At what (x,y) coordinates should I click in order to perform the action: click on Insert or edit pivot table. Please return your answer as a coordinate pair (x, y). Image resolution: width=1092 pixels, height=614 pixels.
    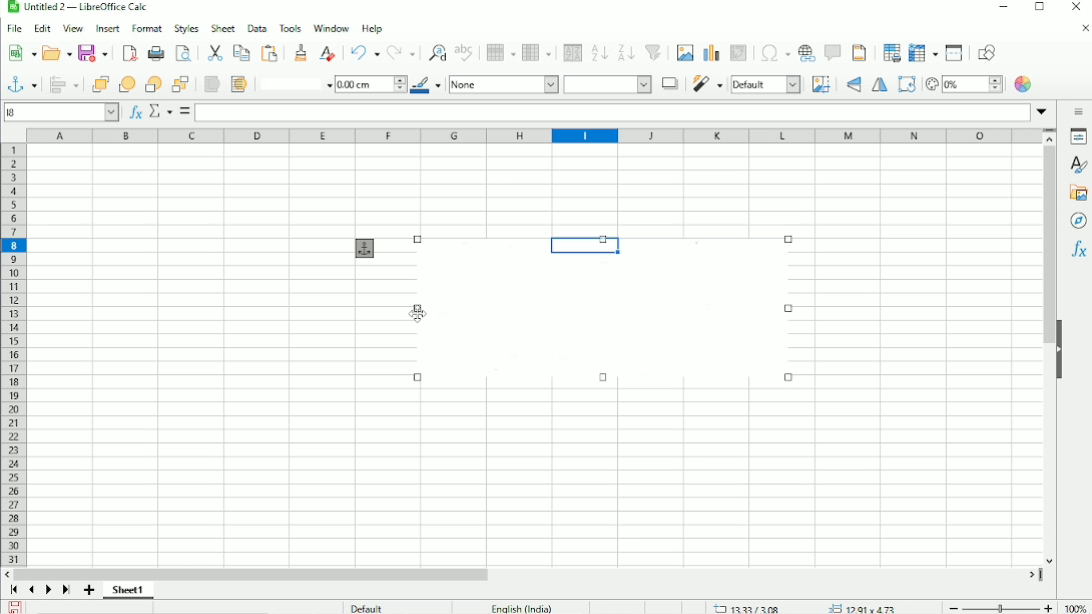
    Looking at the image, I should click on (740, 54).